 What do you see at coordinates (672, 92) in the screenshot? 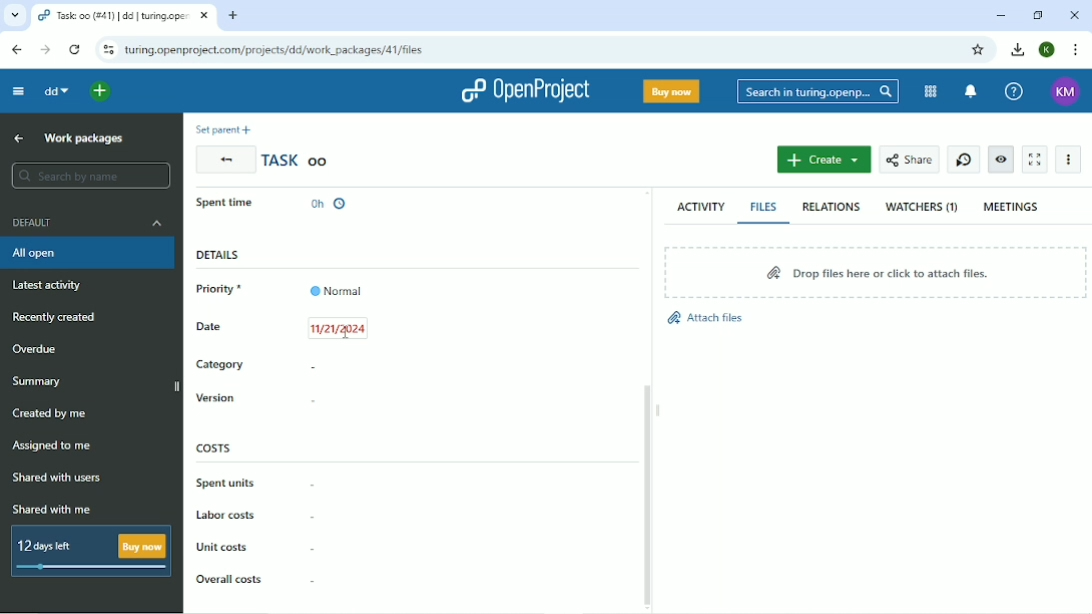
I see `Buy now` at bounding box center [672, 92].